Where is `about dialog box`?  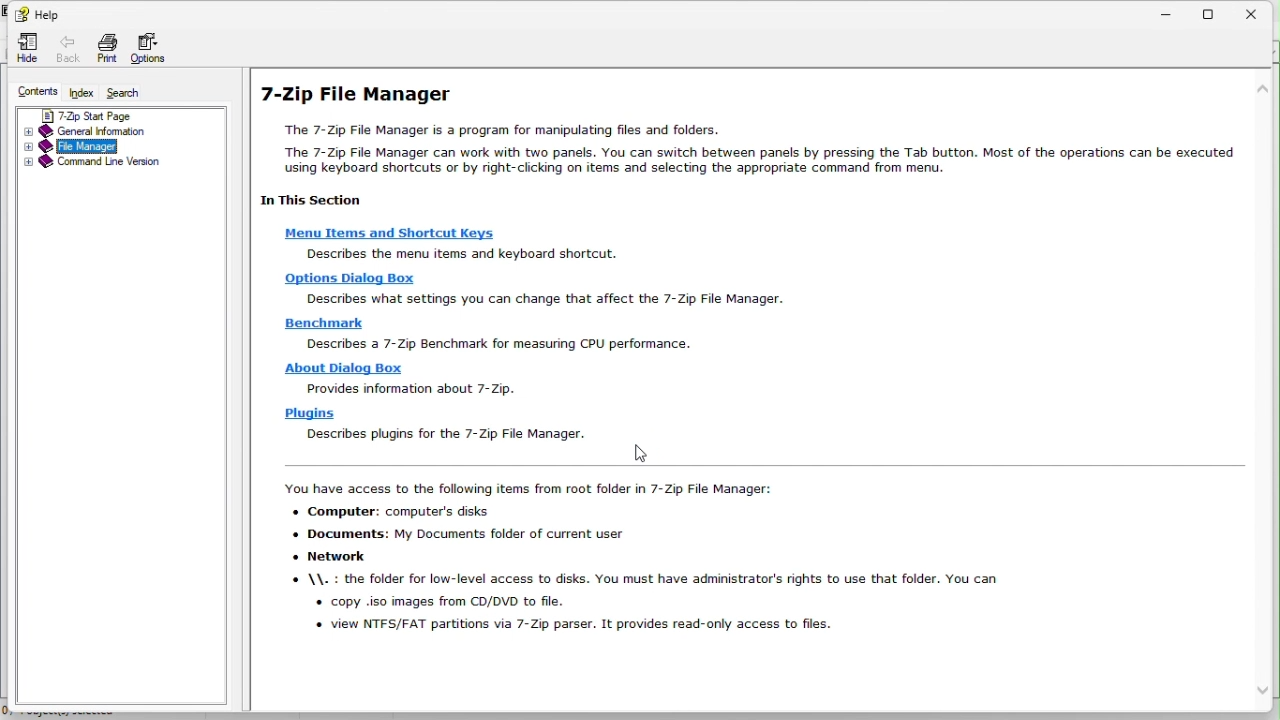 about dialog box is located at coordinates (346, 371).